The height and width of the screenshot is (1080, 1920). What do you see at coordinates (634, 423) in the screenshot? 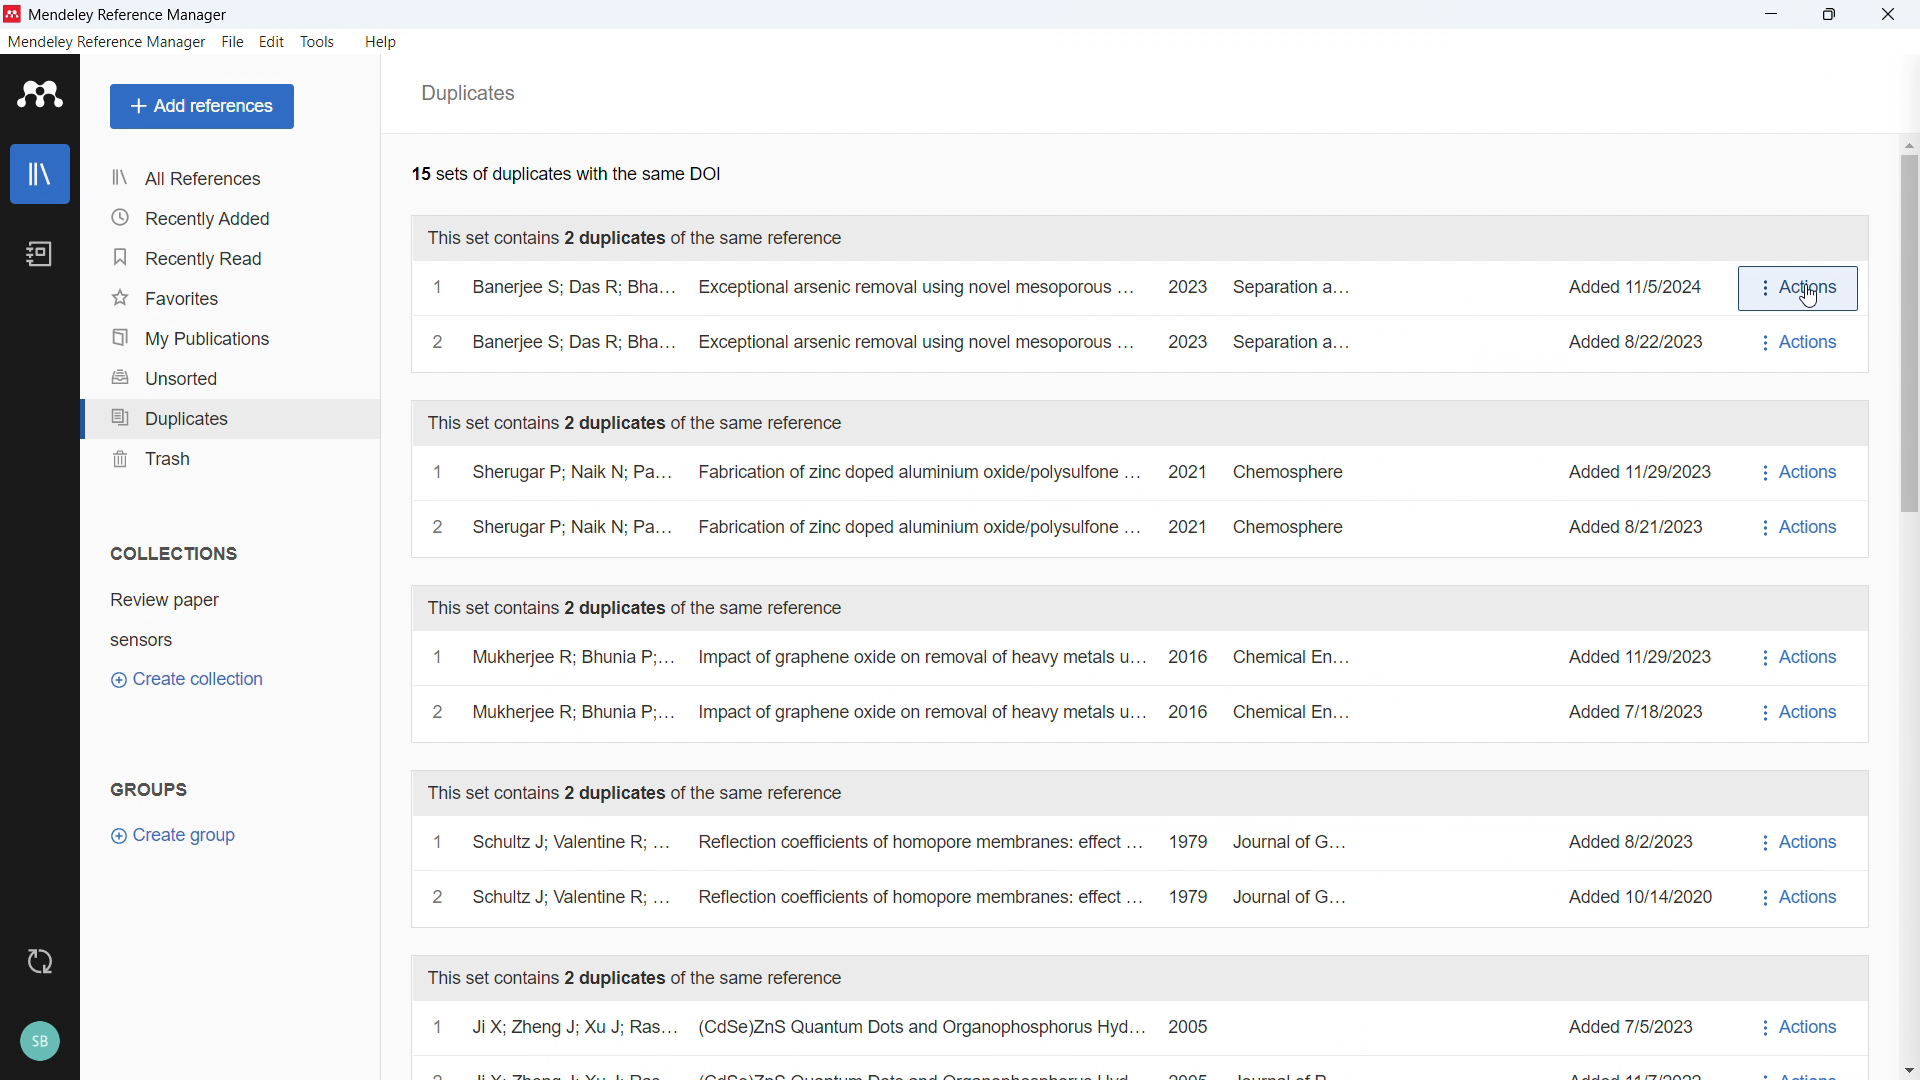
I see `This set contains two duplicates of the same reference` at bounding box center [634, 423].